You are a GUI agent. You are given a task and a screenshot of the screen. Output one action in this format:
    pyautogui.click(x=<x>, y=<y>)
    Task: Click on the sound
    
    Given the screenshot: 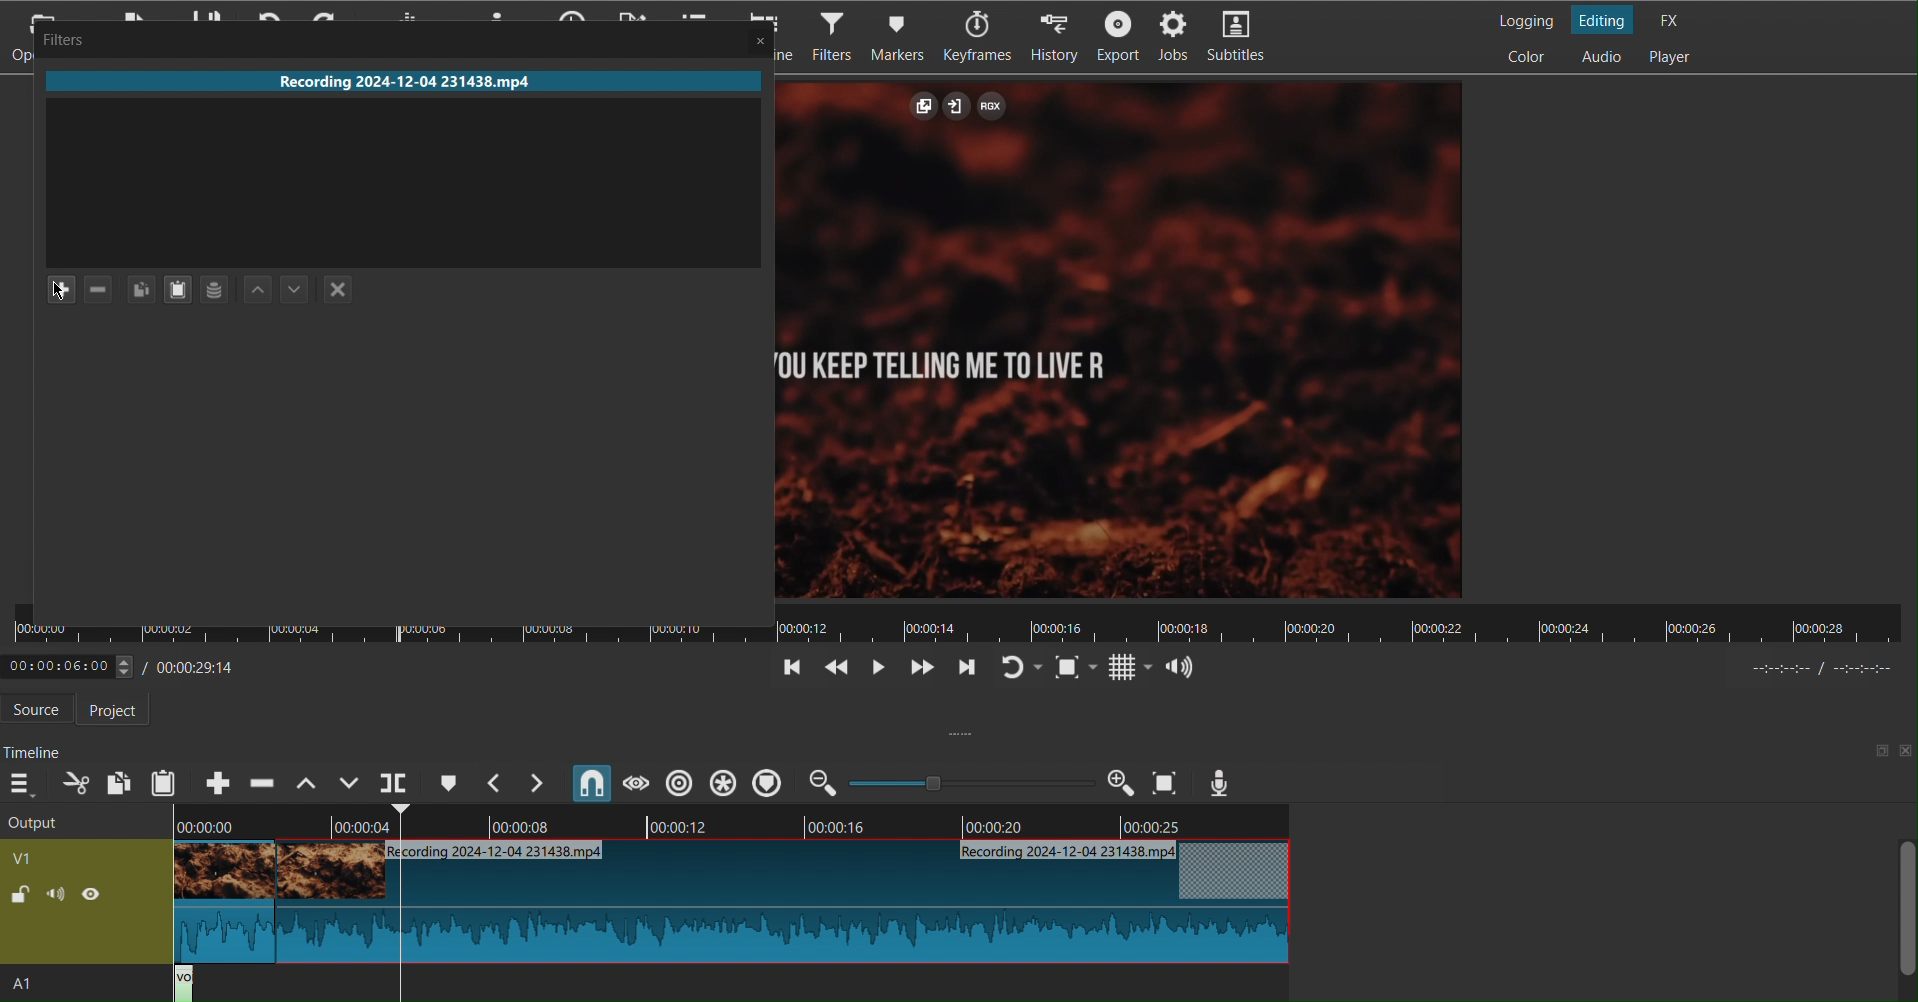 What is the action you would take?
    pyautogui.click(x=57, y=898)
    